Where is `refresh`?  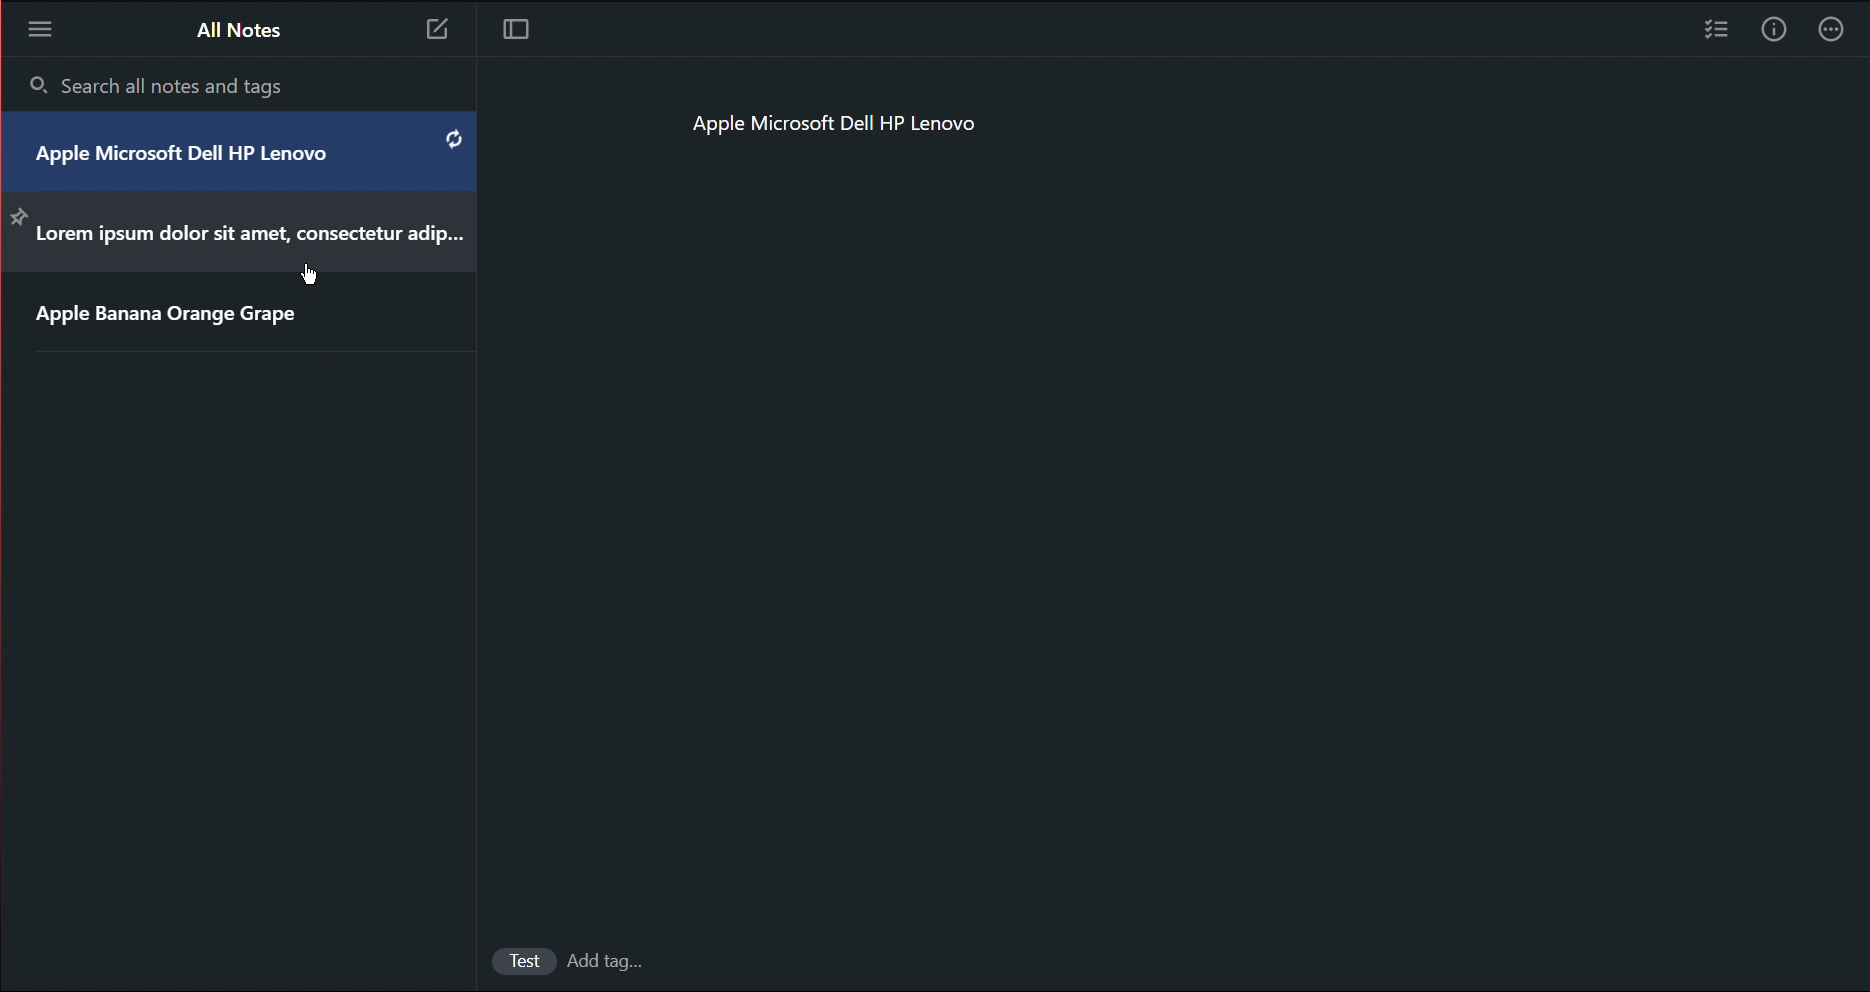 refresh is located at coordinates (451, 140).